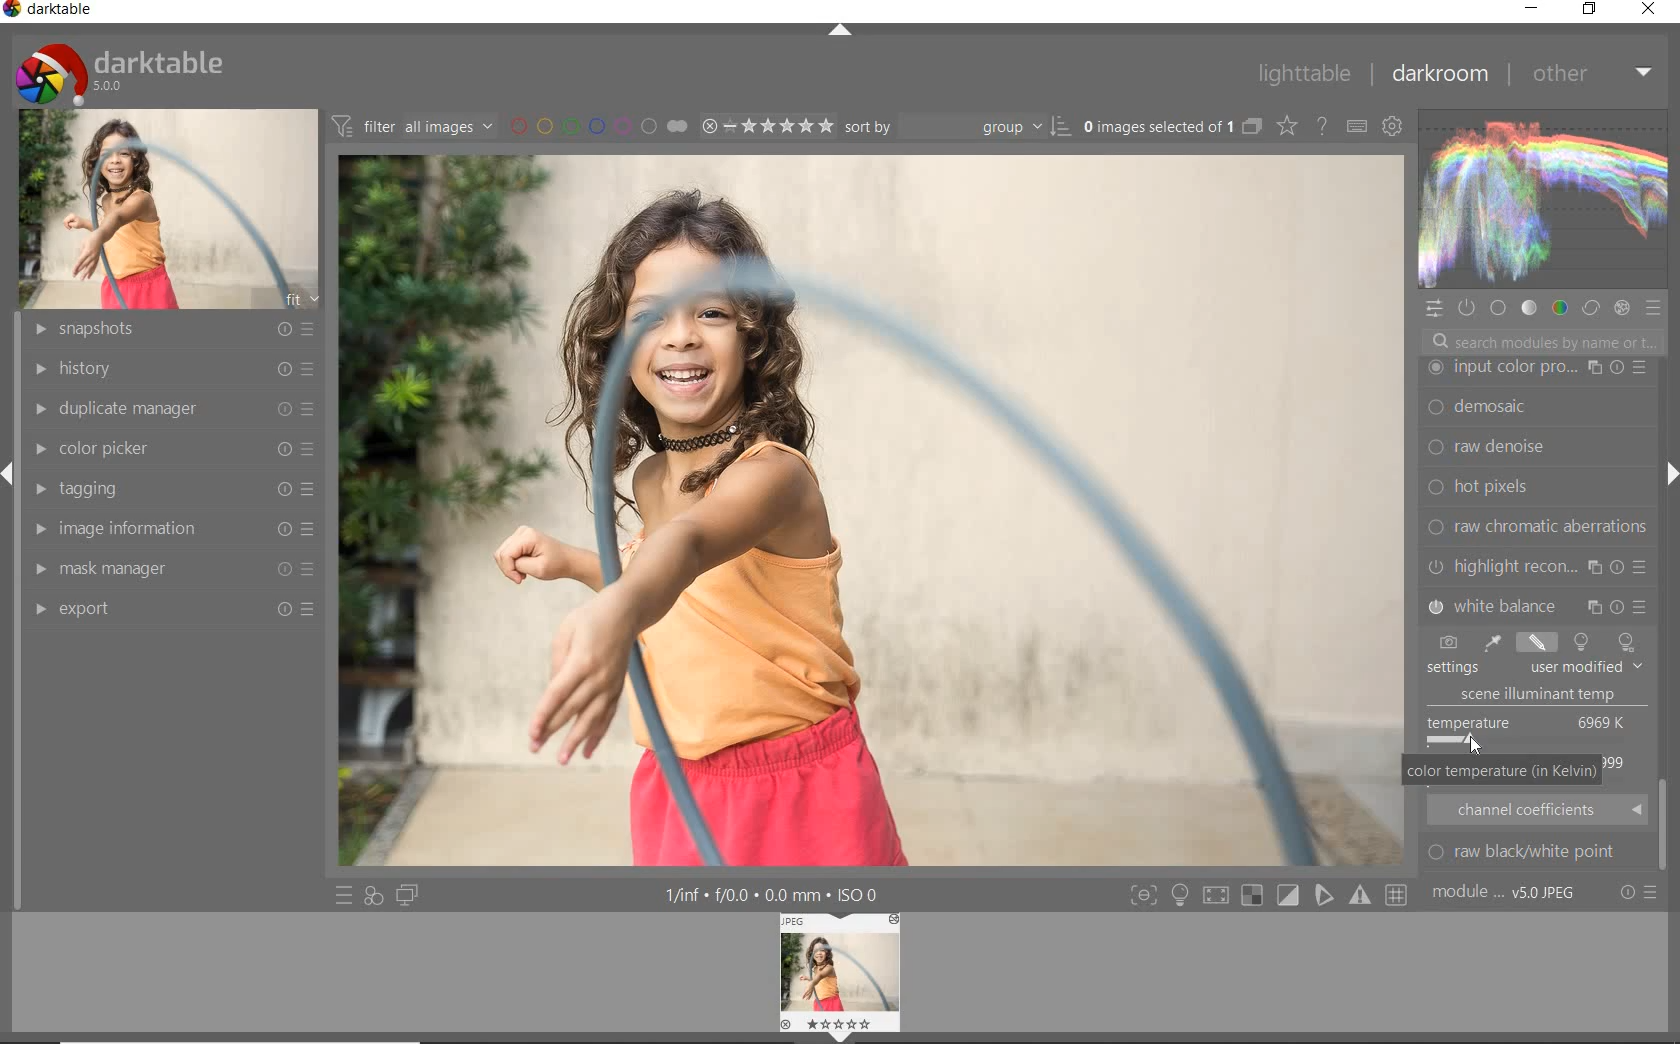  Describe the element at coordinates (1478, 750) in the screenshot. I see `CURSOR POSITION` at that location.